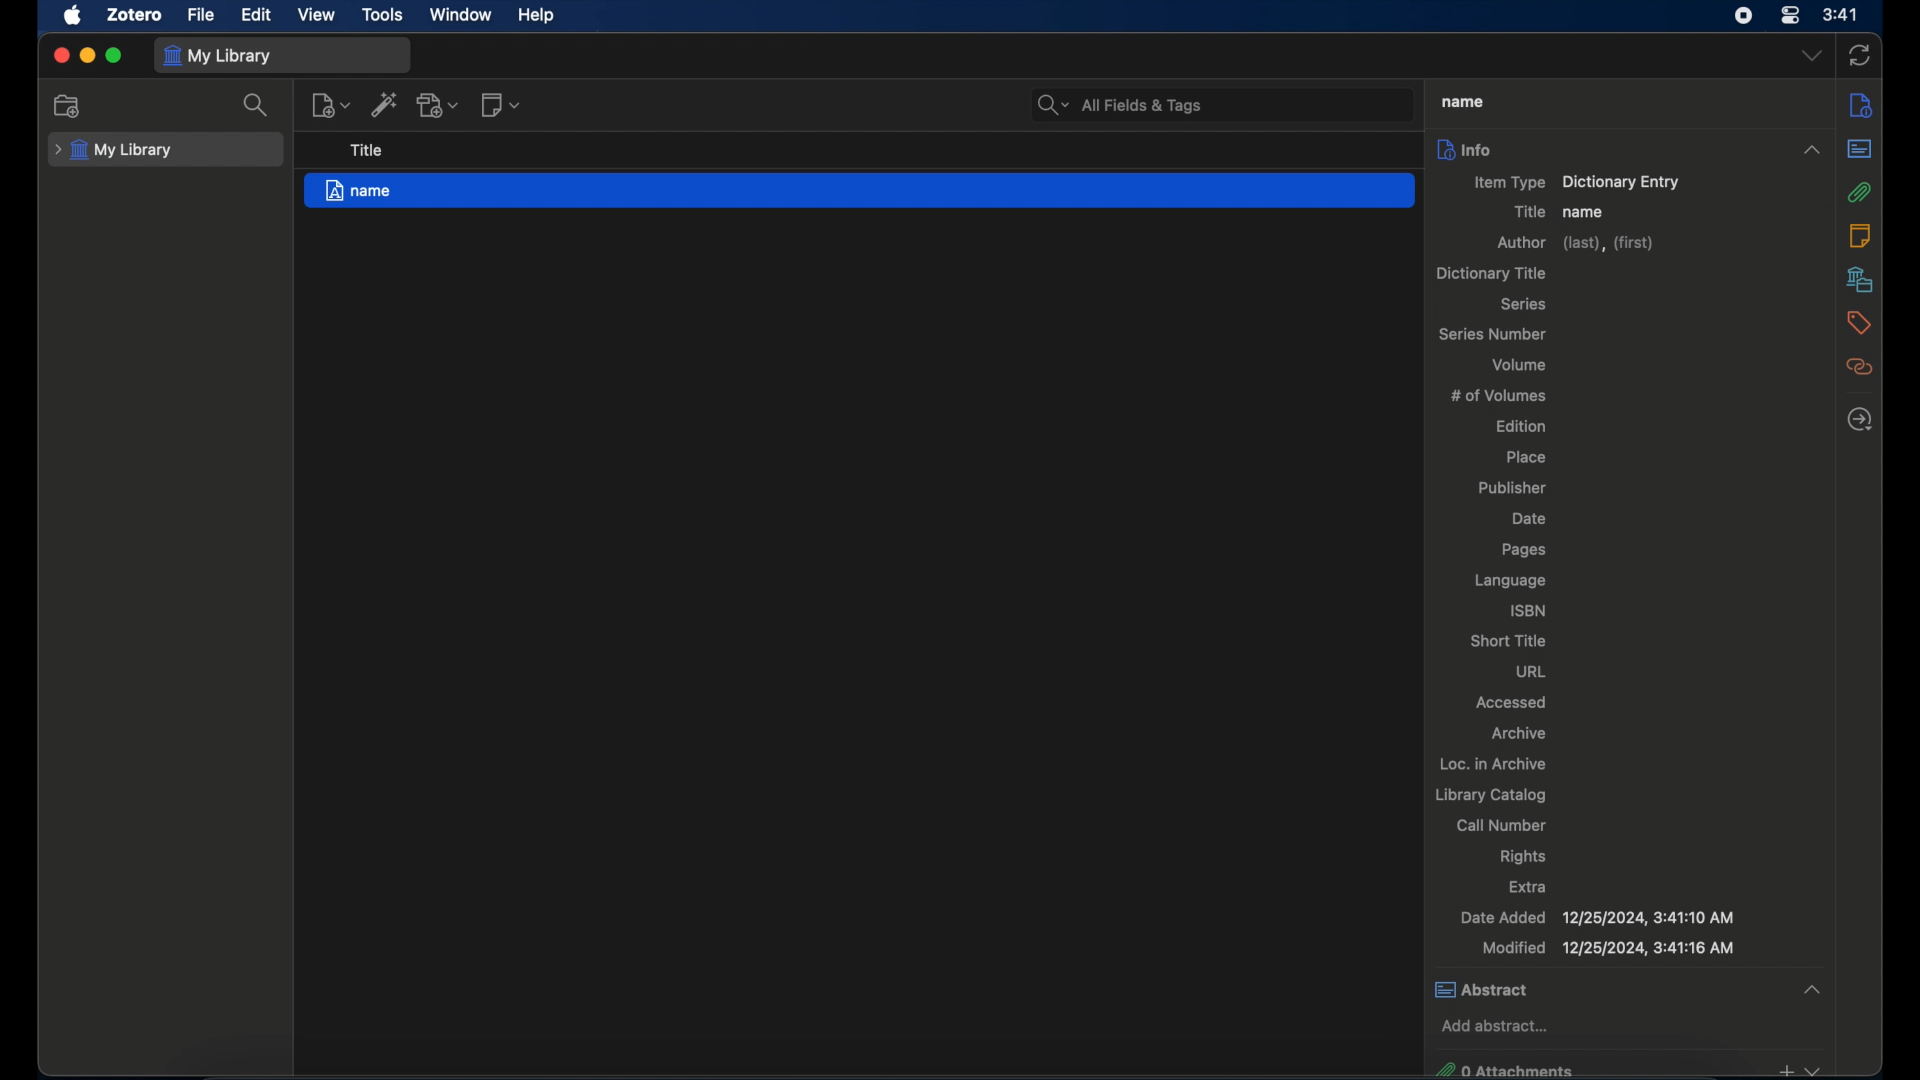 Image resolution: width=1920 pixels, height=1080 pixels. What do you see at coordinates (1523, 550) in the screenshot?
I see `pages` at bounding box center [1523, 550].